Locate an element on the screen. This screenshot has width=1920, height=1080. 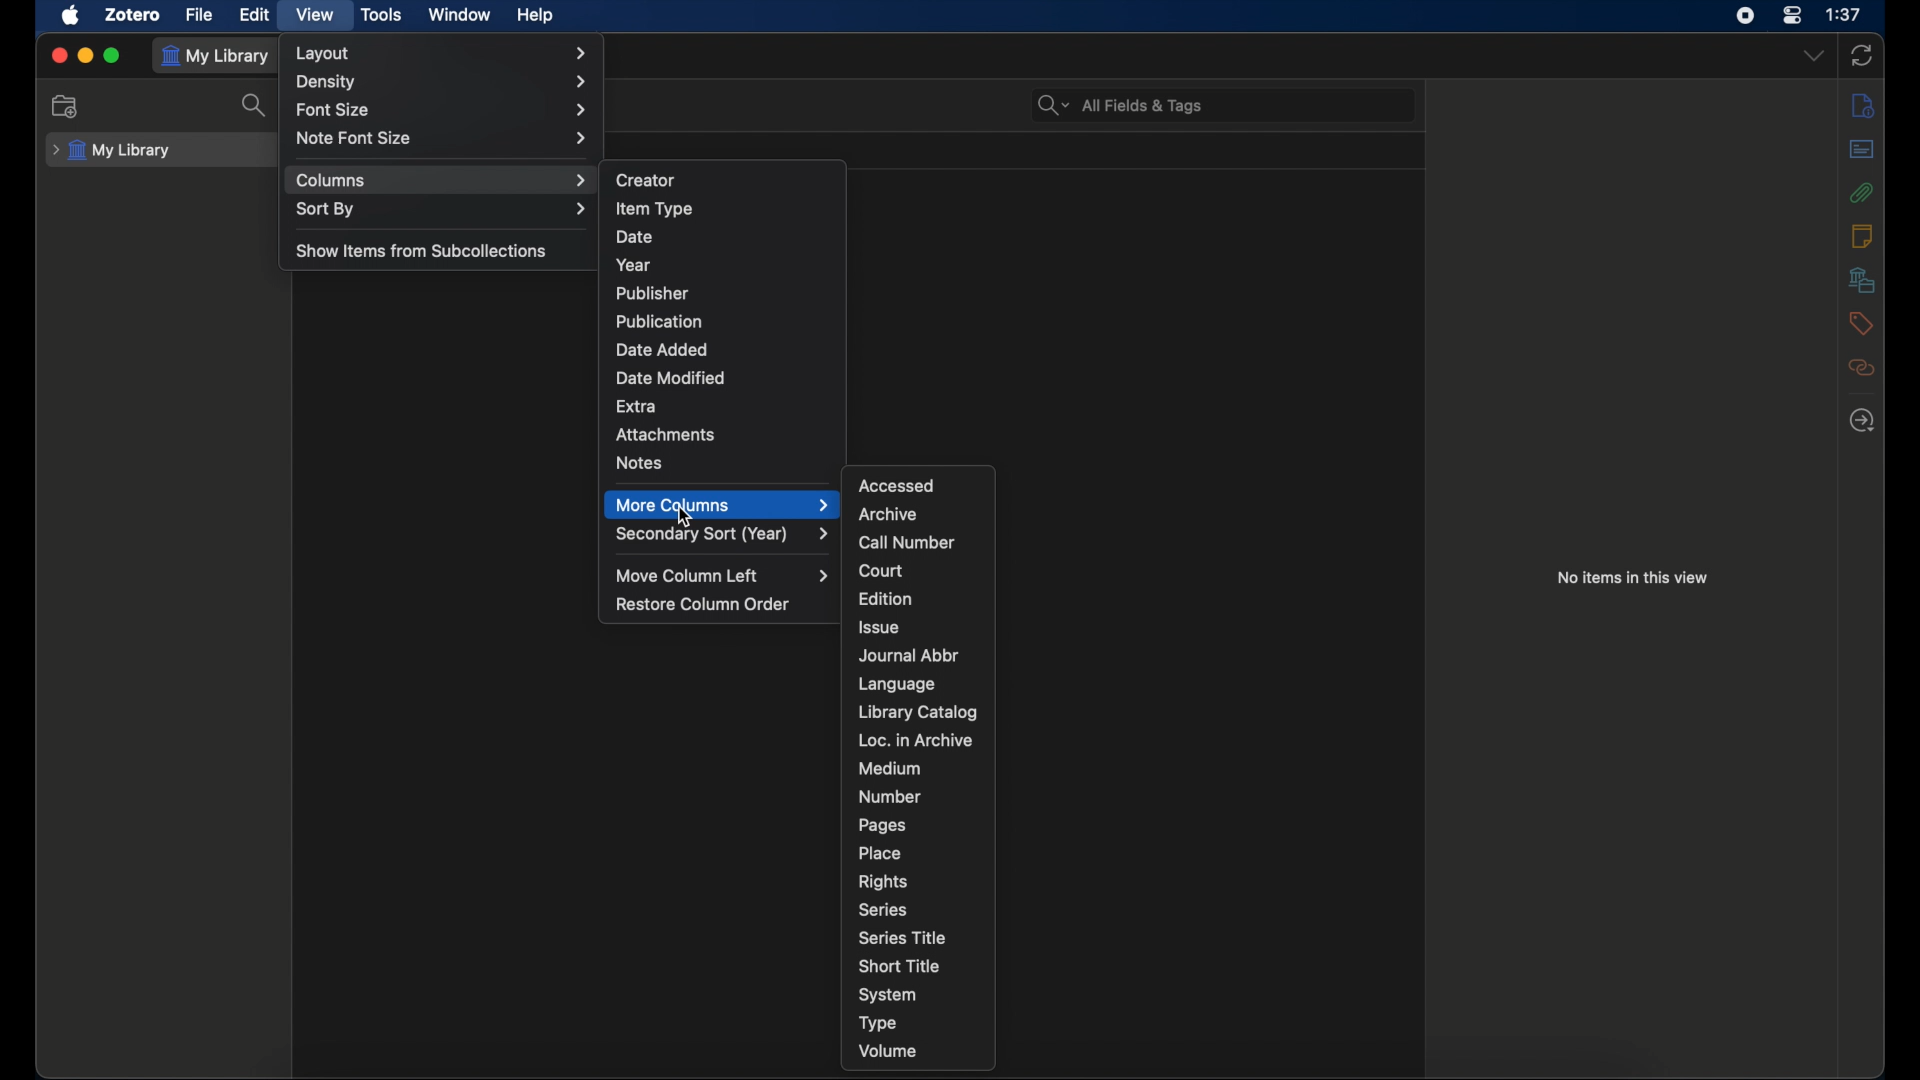
medium is located at coordinates (889, 769).